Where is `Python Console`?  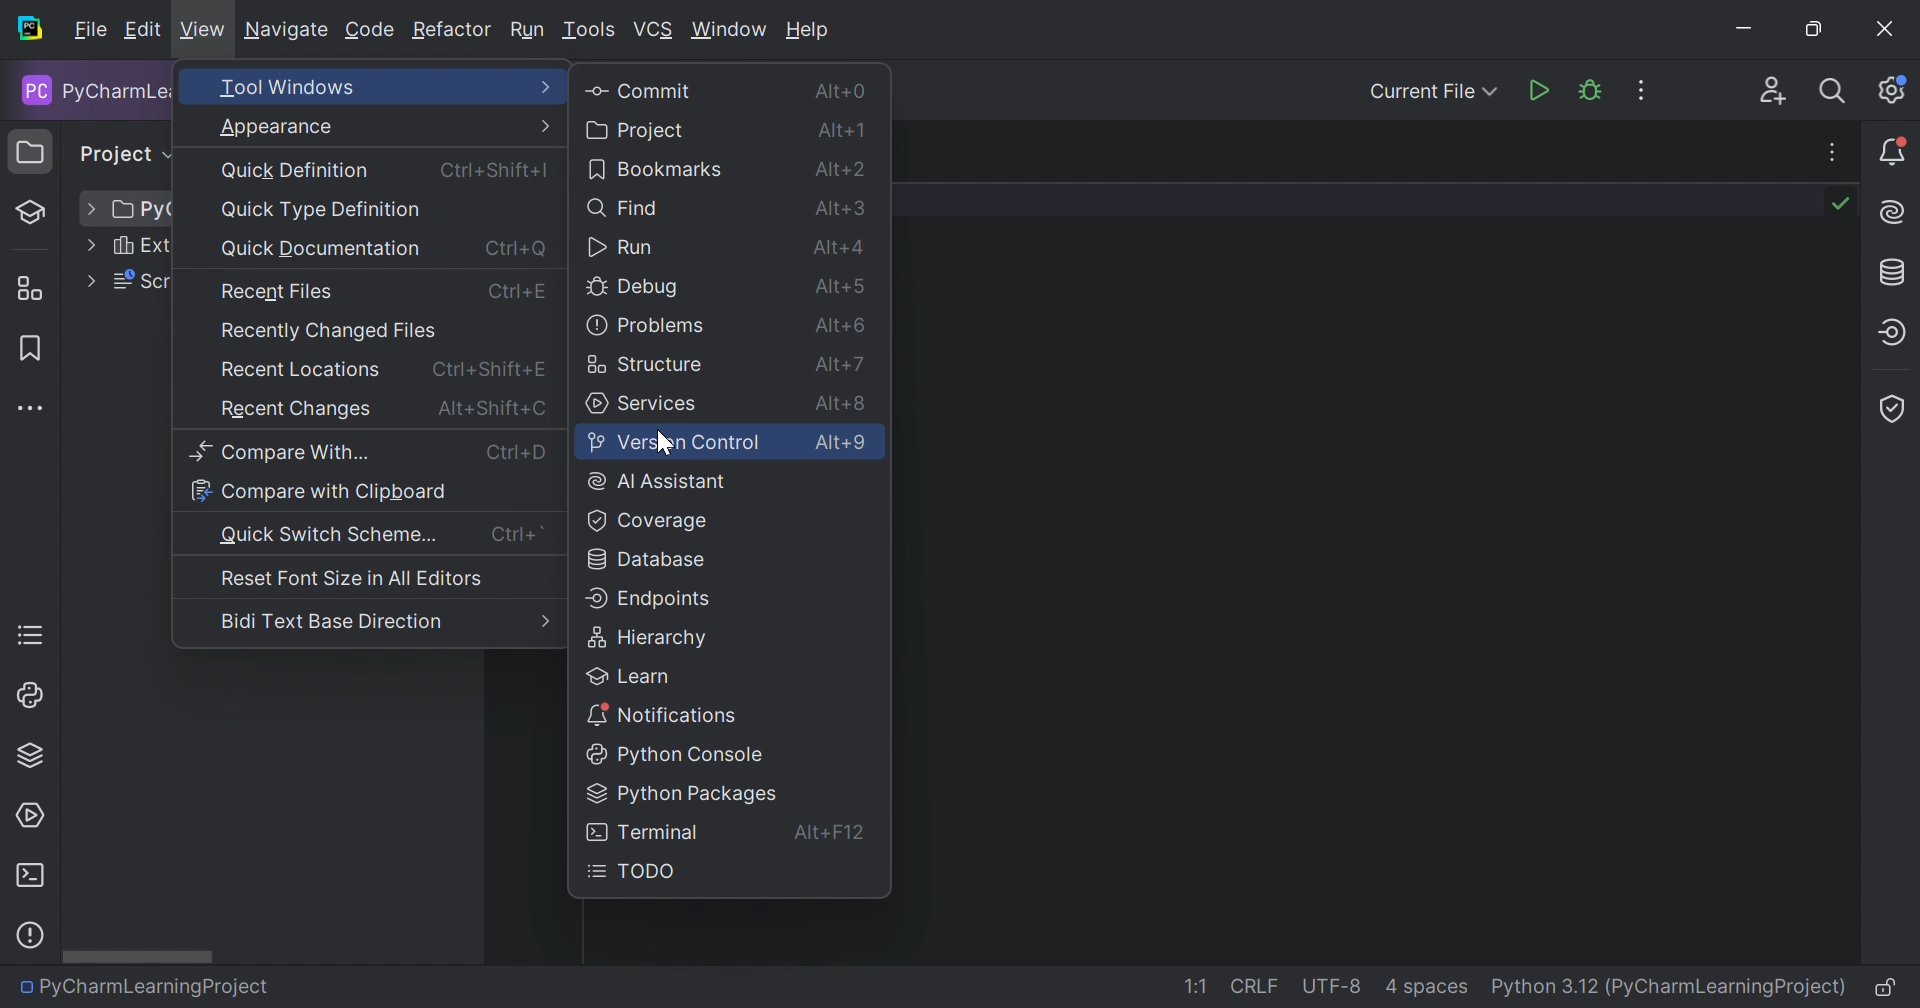
Python Console is located at coordinates (668, 752).